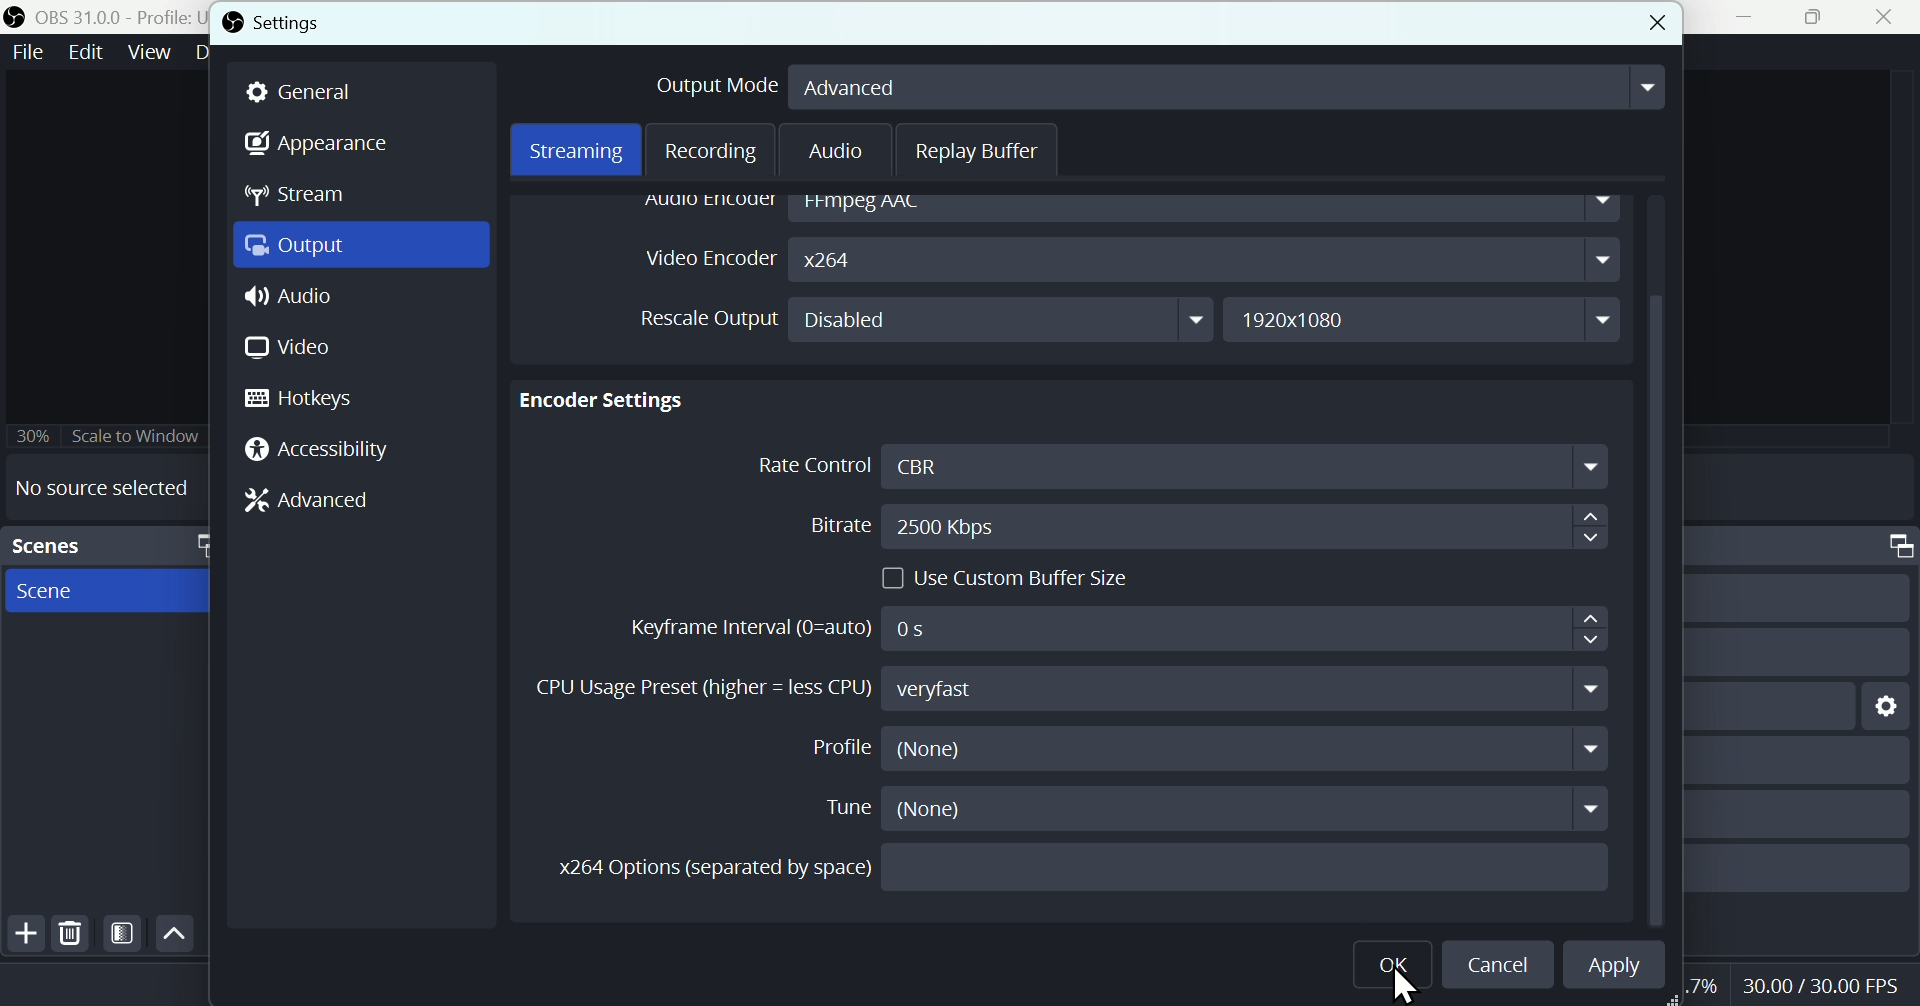 This screenshot has width=1920, height=1006. I want to click on Appearance, so click(321, 142).